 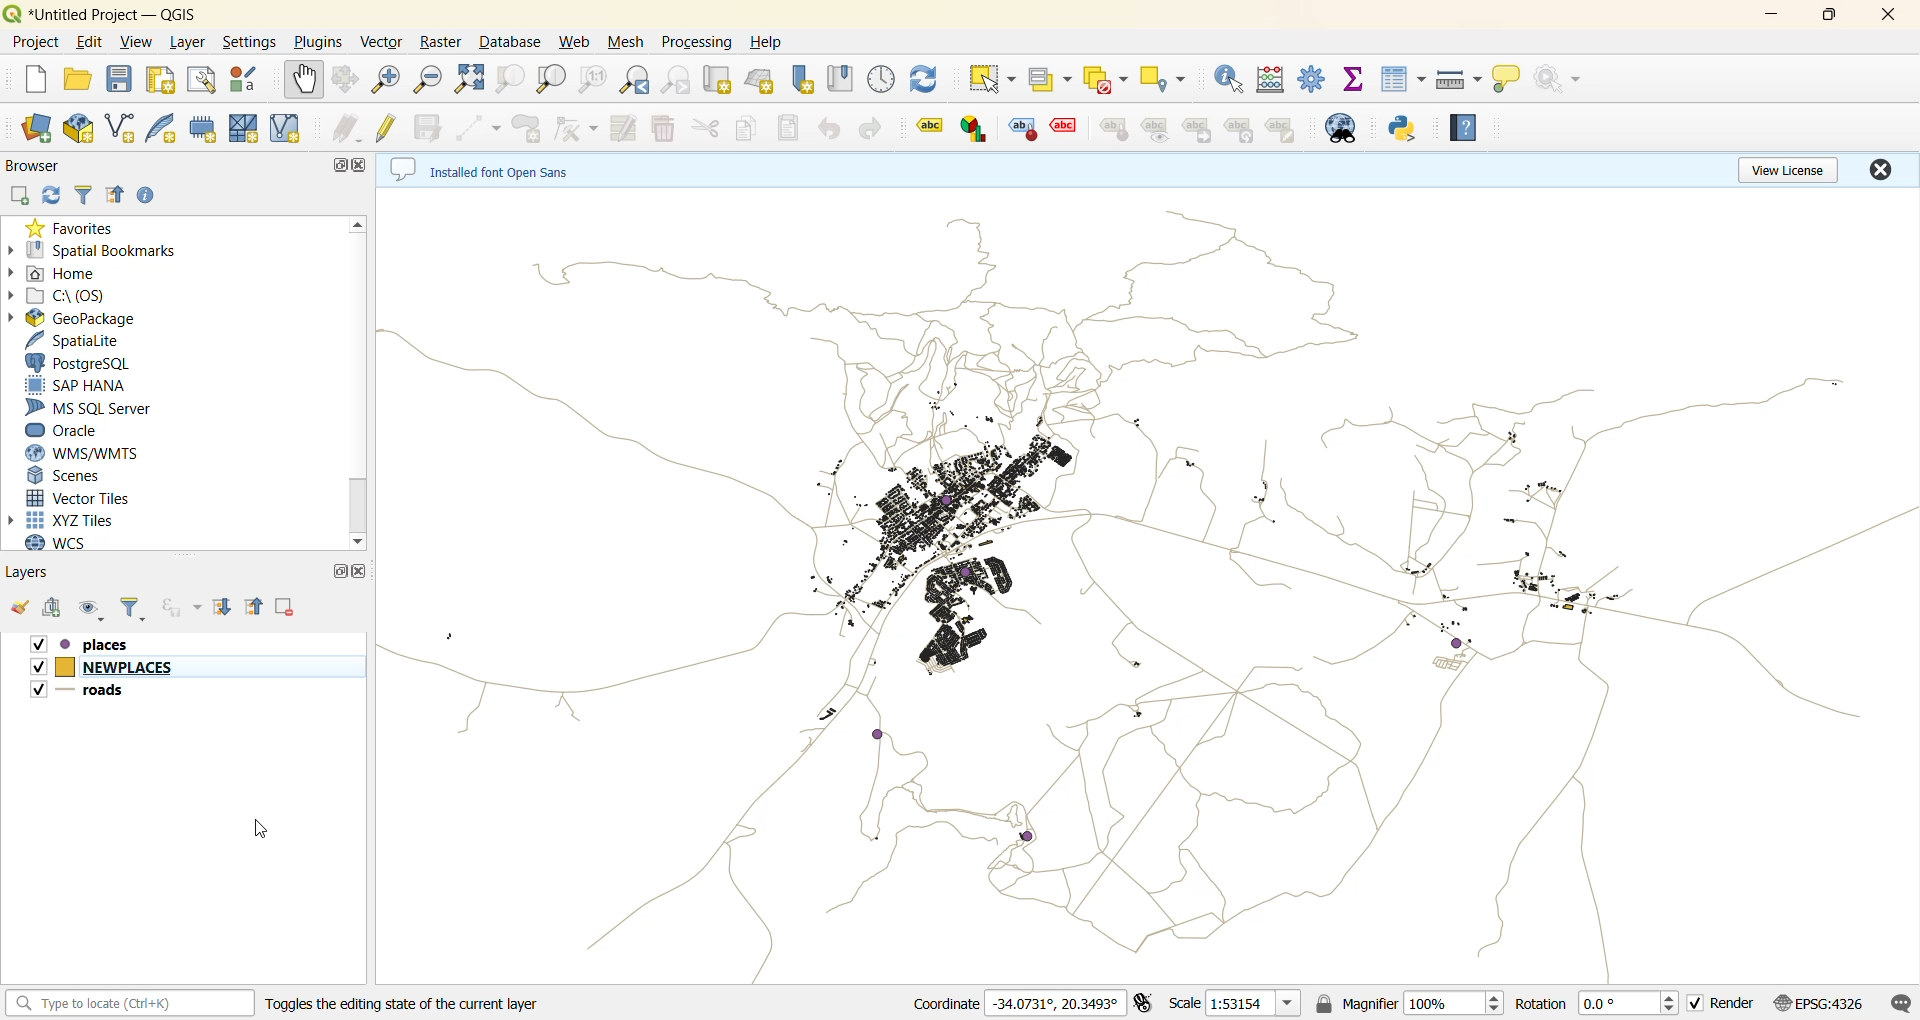 I want to click on collapse all, so click(x=115, y=194).